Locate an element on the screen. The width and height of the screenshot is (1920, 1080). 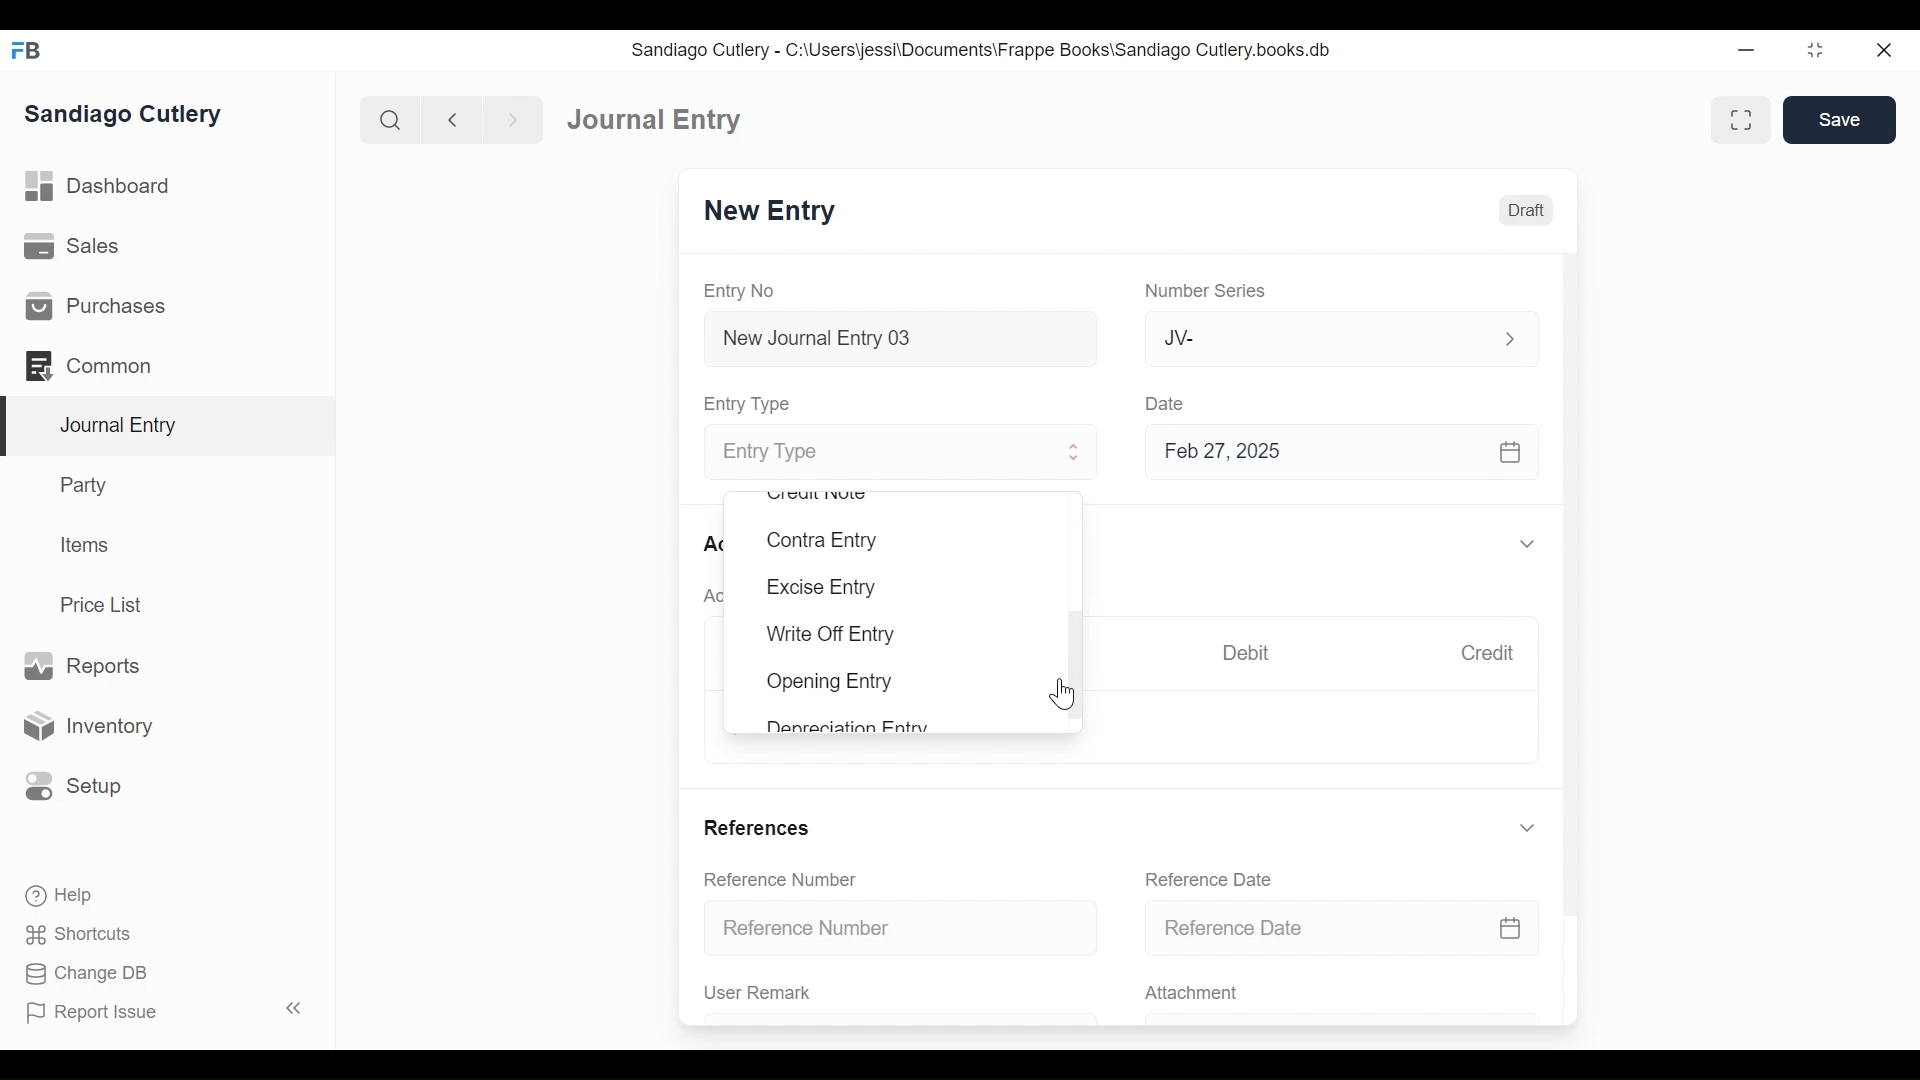
Attachment is located at coordinates (1191, 995).